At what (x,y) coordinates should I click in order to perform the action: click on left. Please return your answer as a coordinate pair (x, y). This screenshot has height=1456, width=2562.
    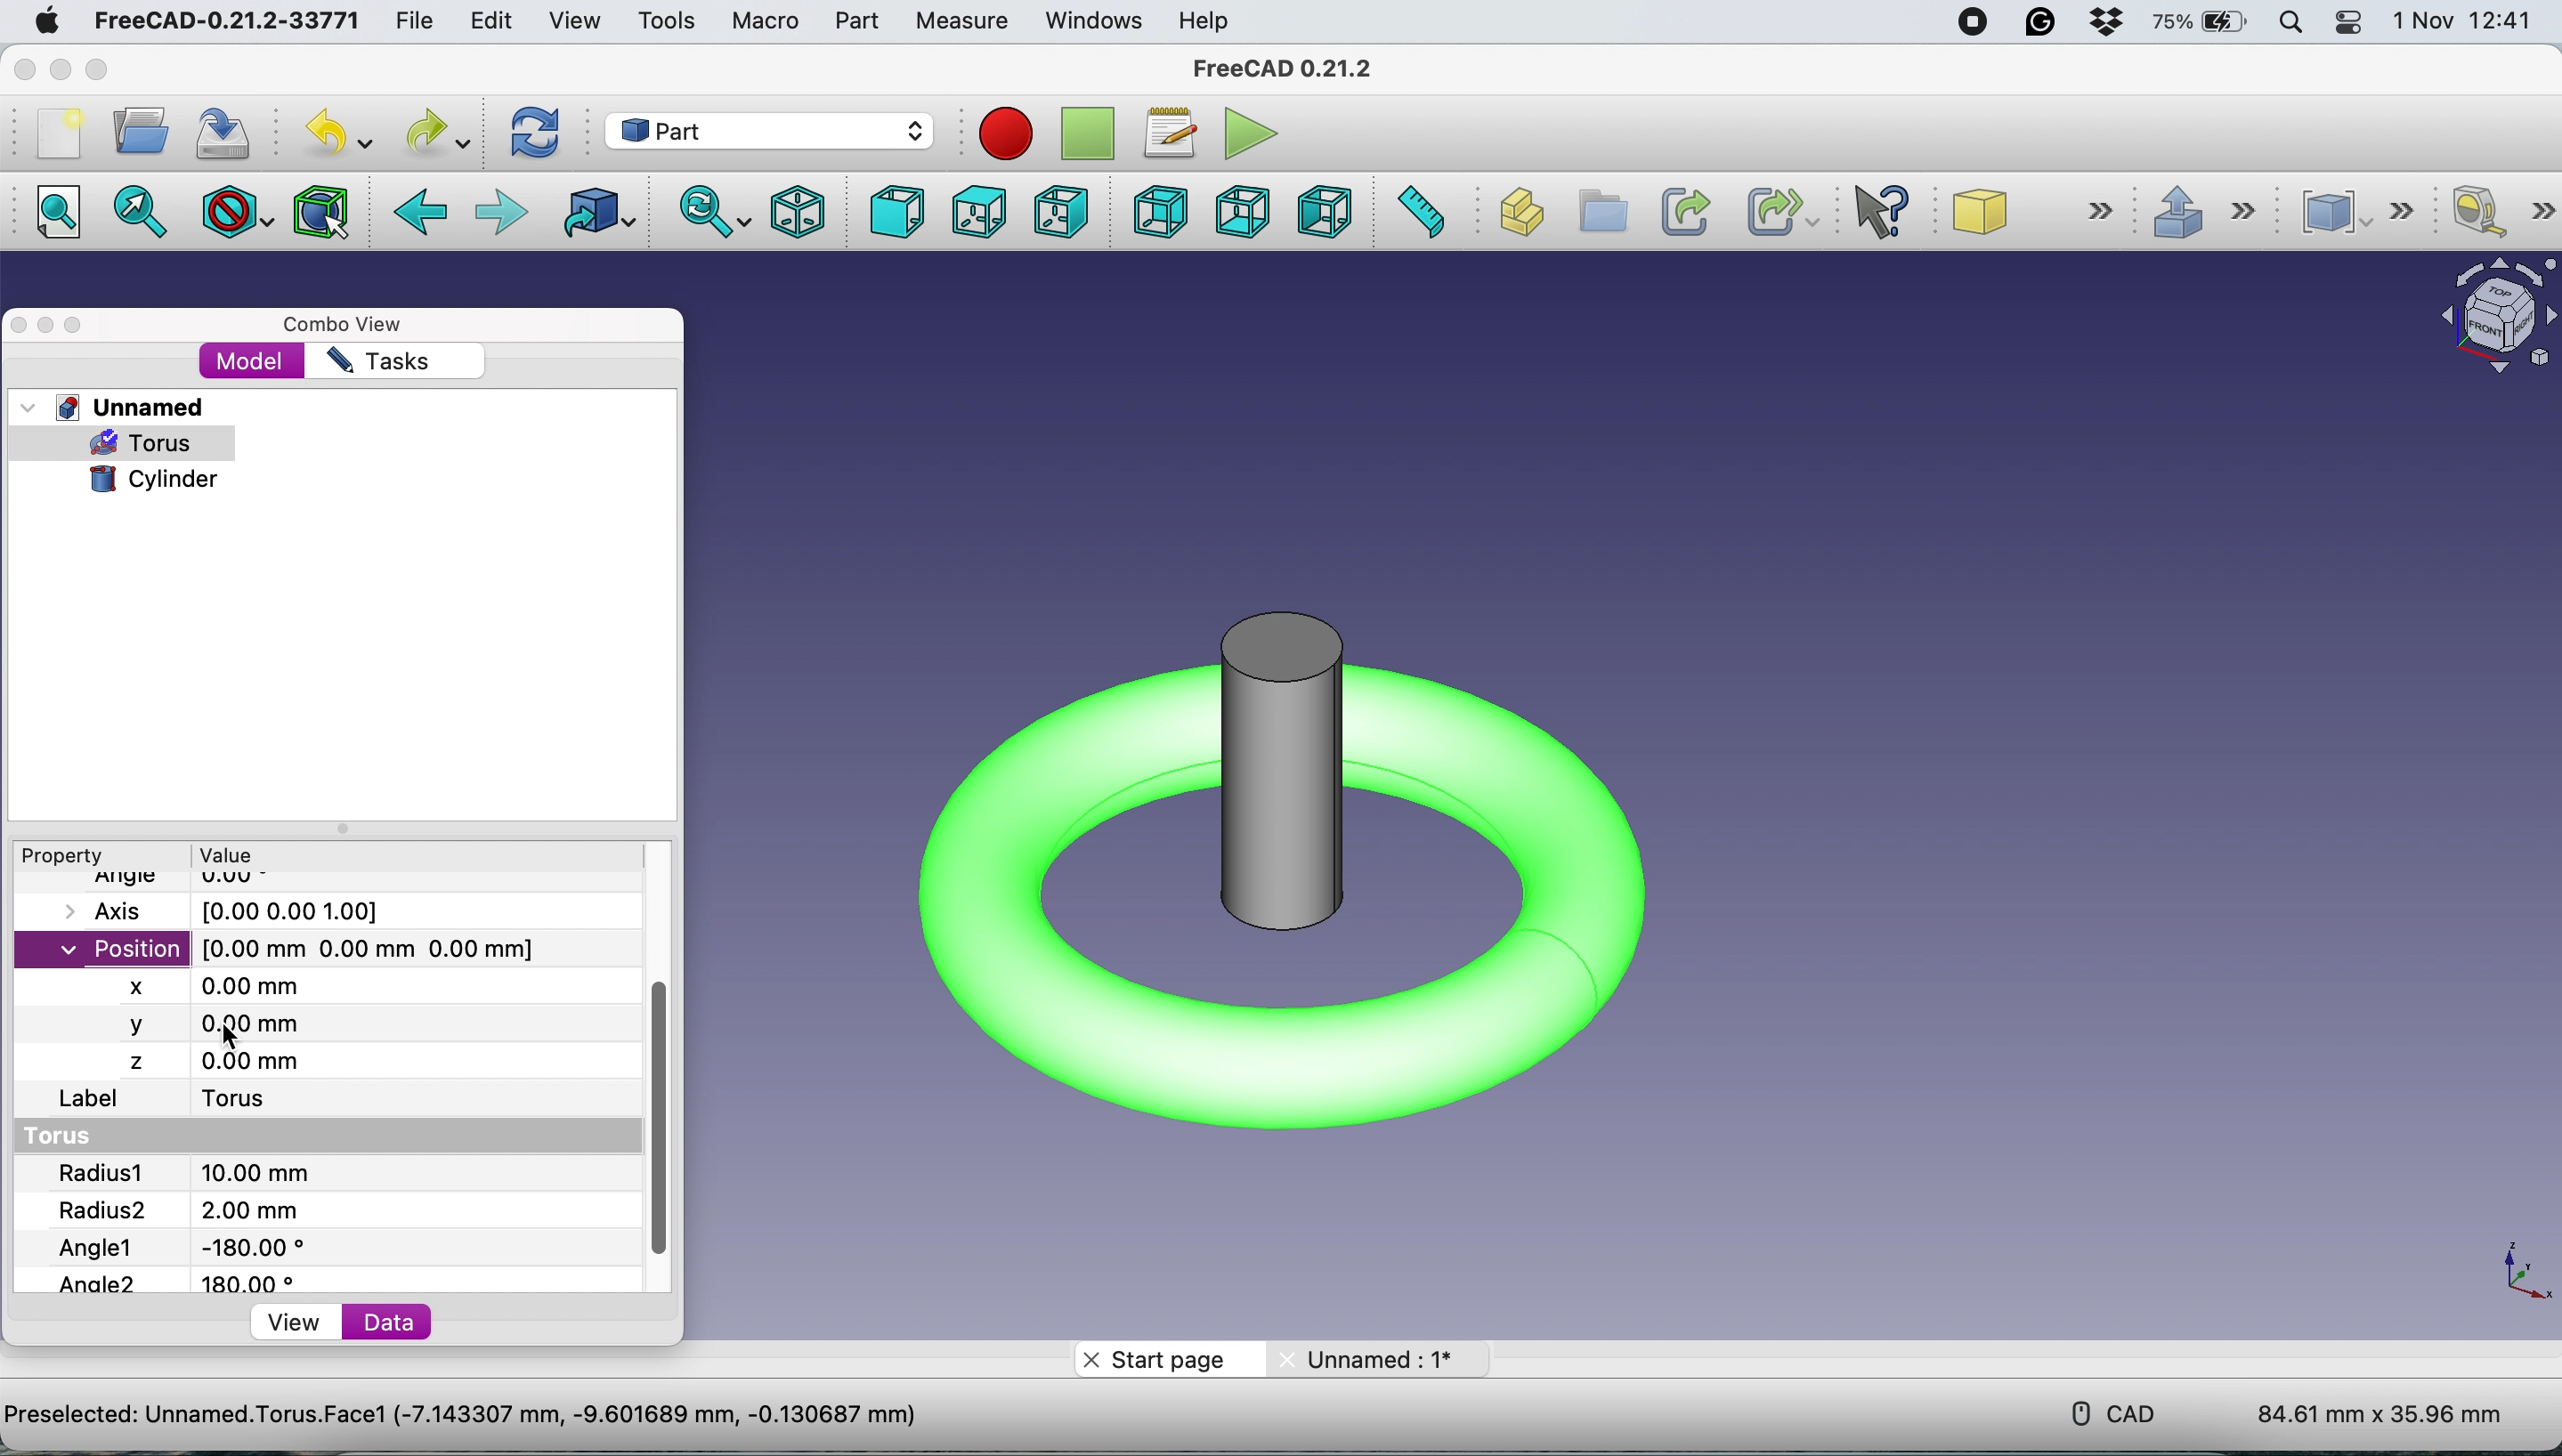
    Looking at the image, I should click on (1322, 214).